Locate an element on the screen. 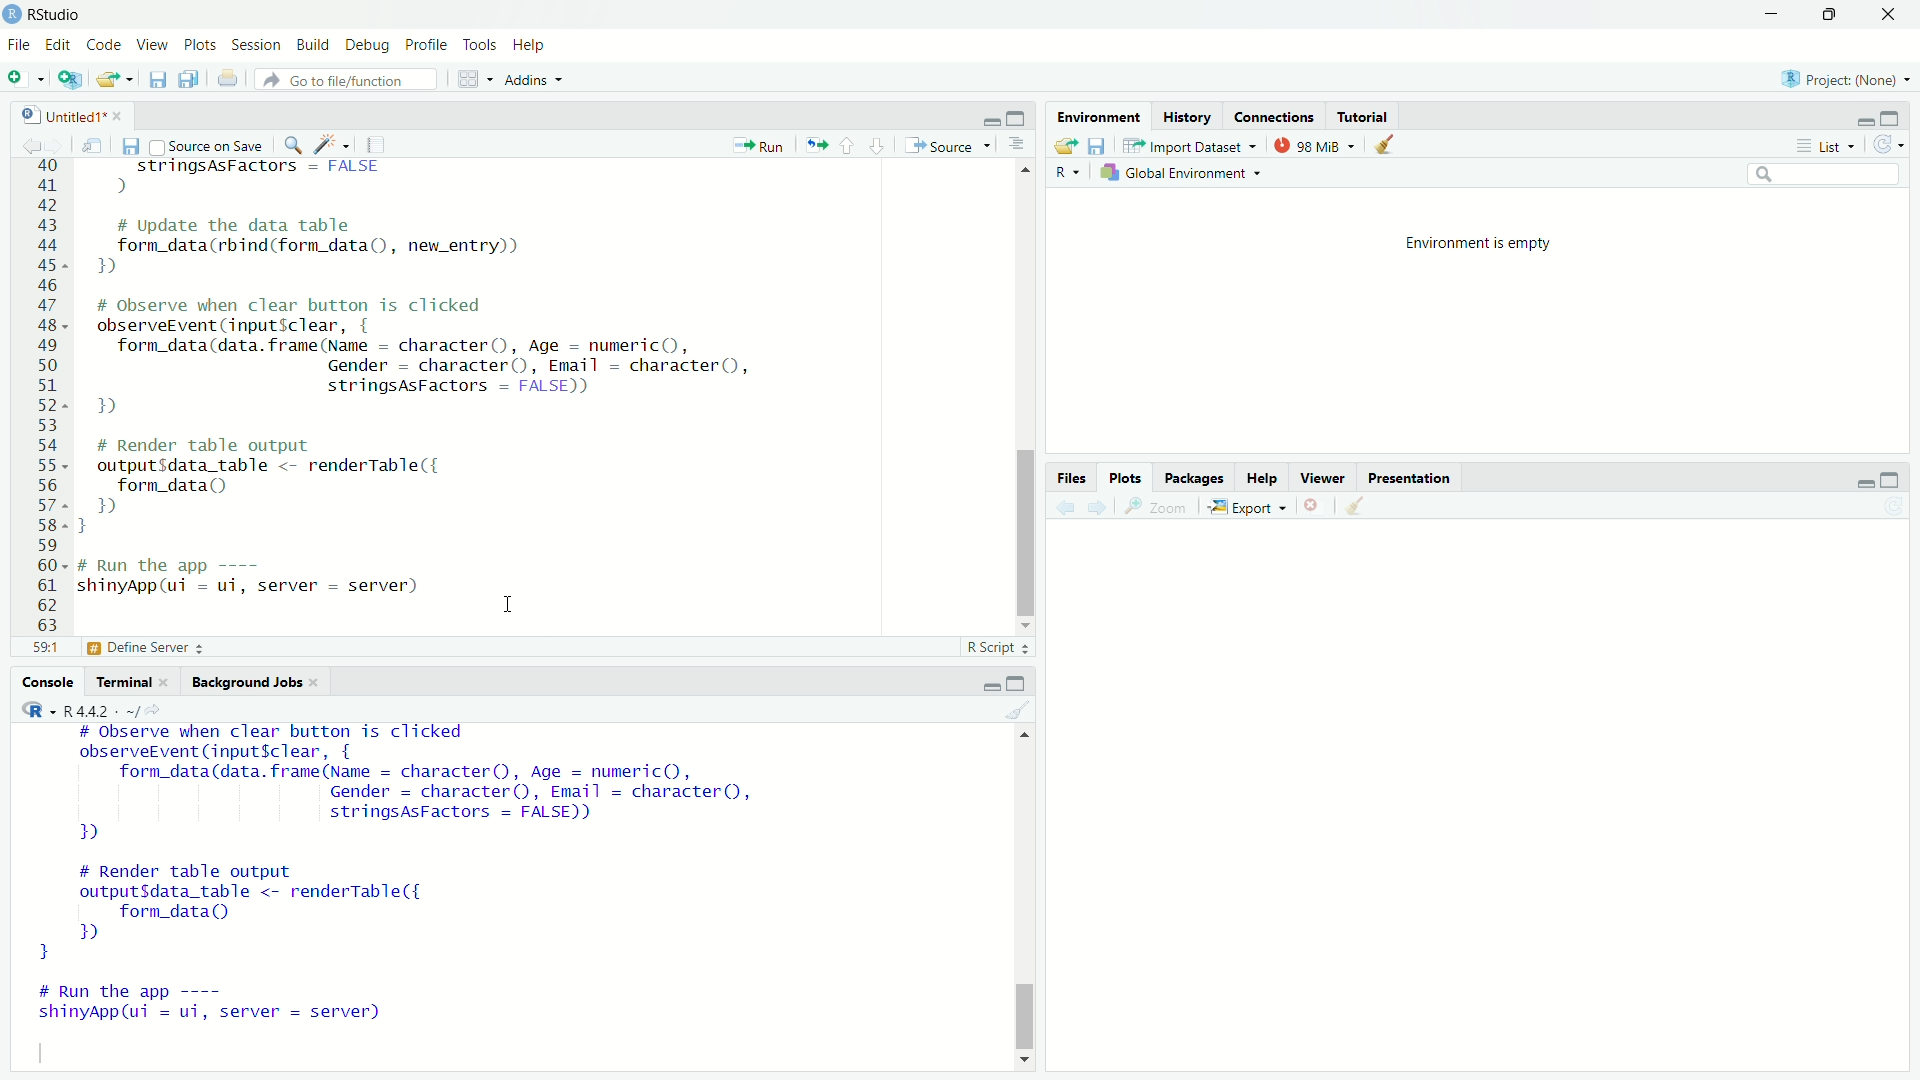 This screenshot has height=1080, width=1920. go to previous section/chunk is located at coordinates (849, 145).